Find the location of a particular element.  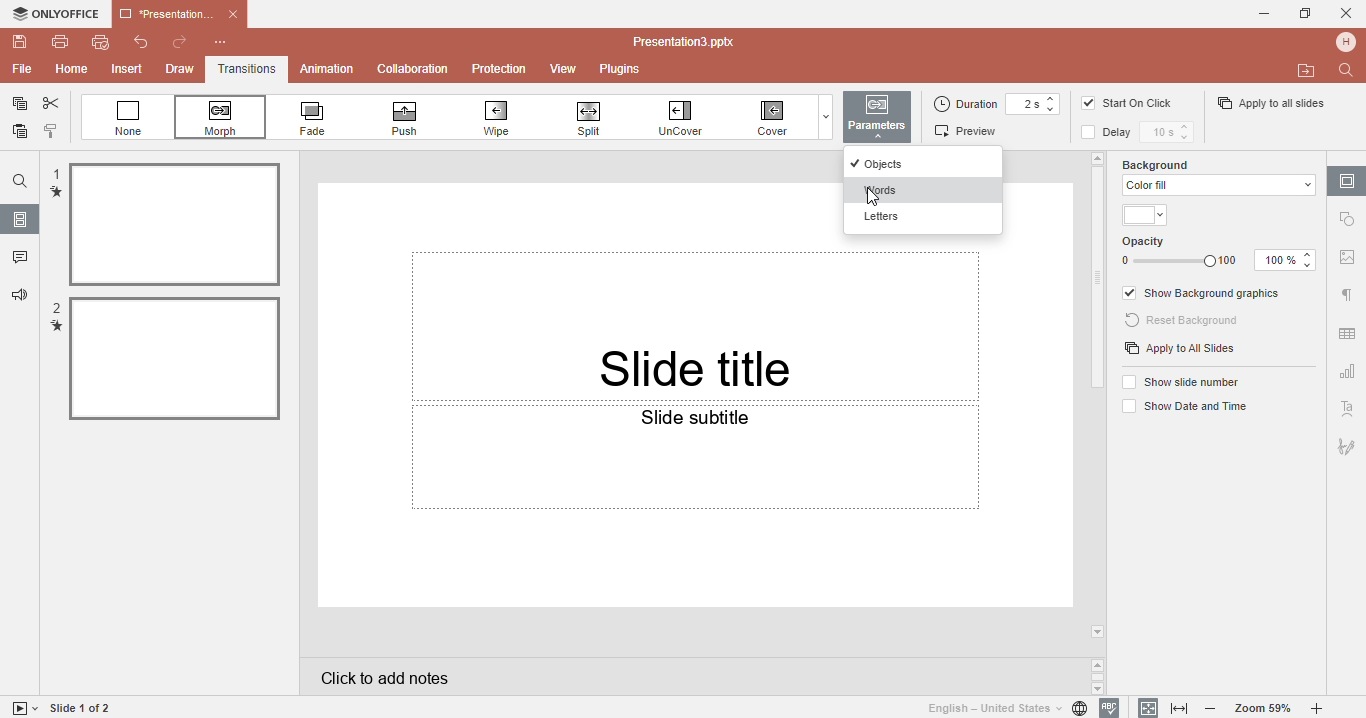

Document name is located at coordinates (178, 12).